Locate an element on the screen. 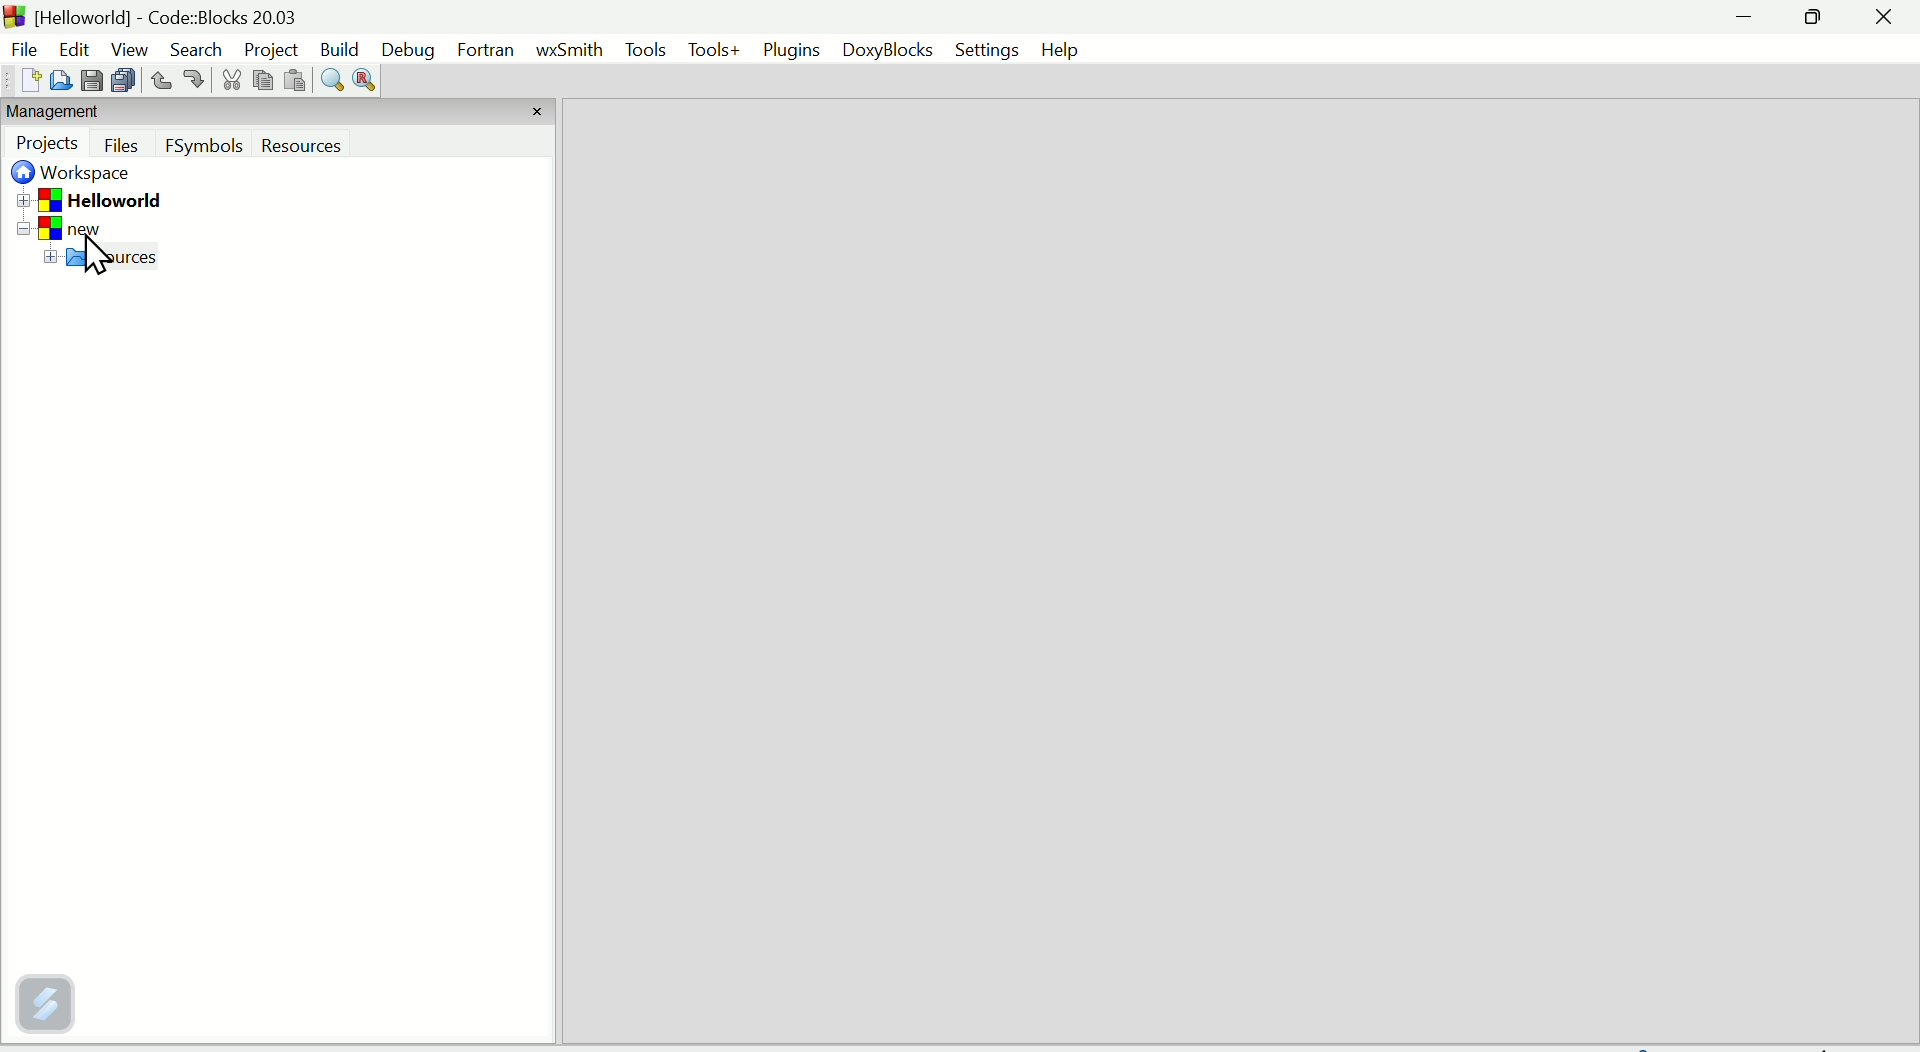 The height and width of the screenshot is (1052, 1920). fortran is located at coordinates (490, 52).